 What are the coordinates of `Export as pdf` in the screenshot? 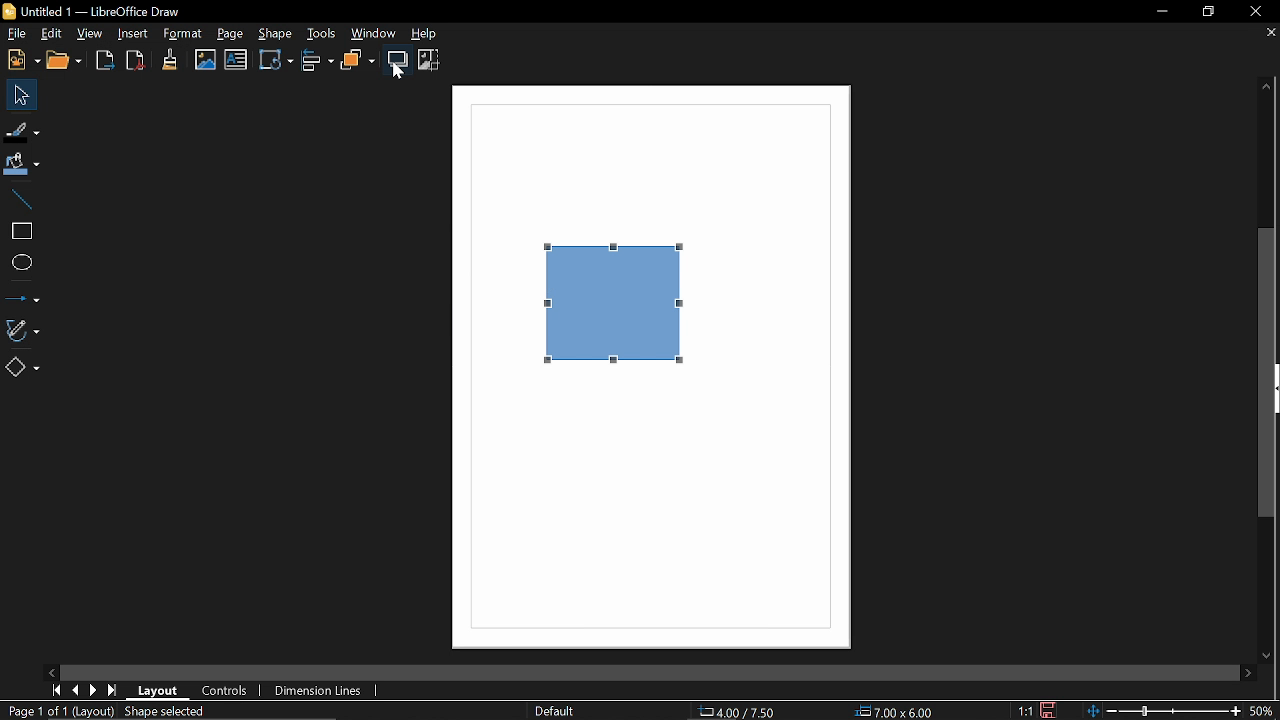 It's located at (136, 61).